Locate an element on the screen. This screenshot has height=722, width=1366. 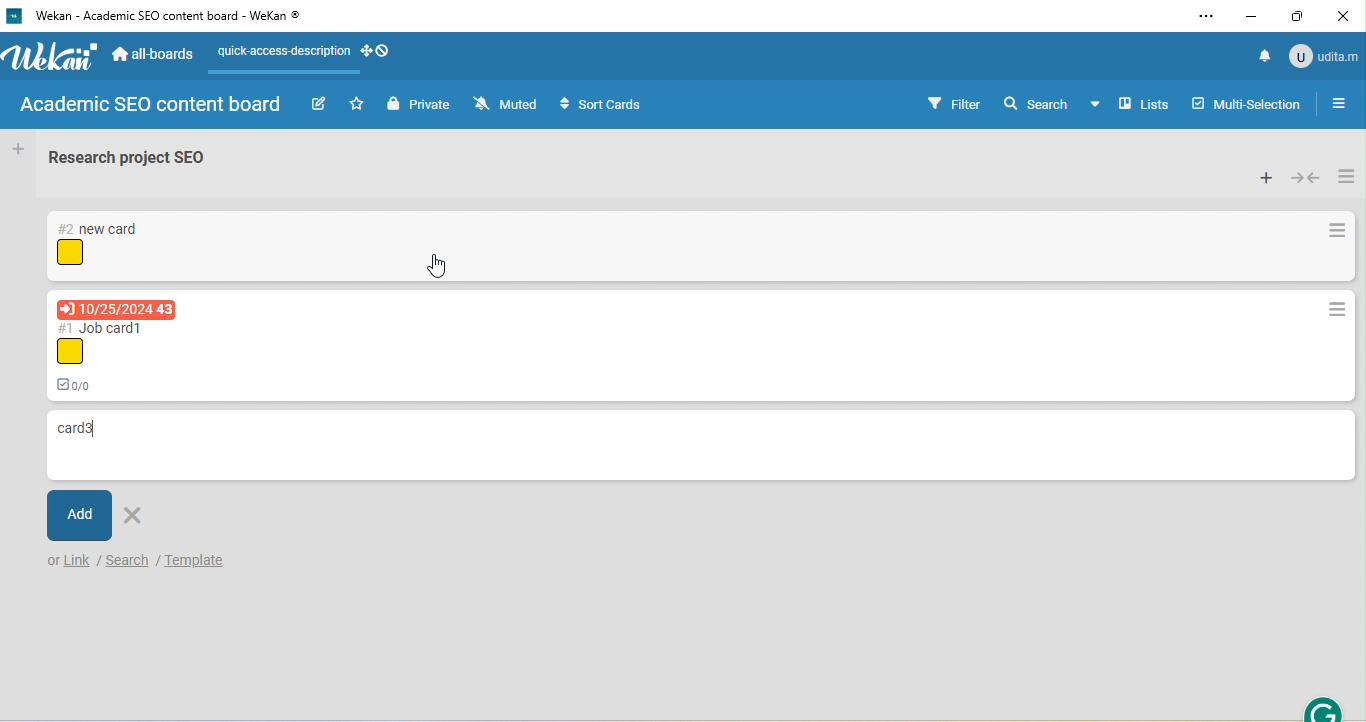
card name typed is located at coordinates (83, 430).